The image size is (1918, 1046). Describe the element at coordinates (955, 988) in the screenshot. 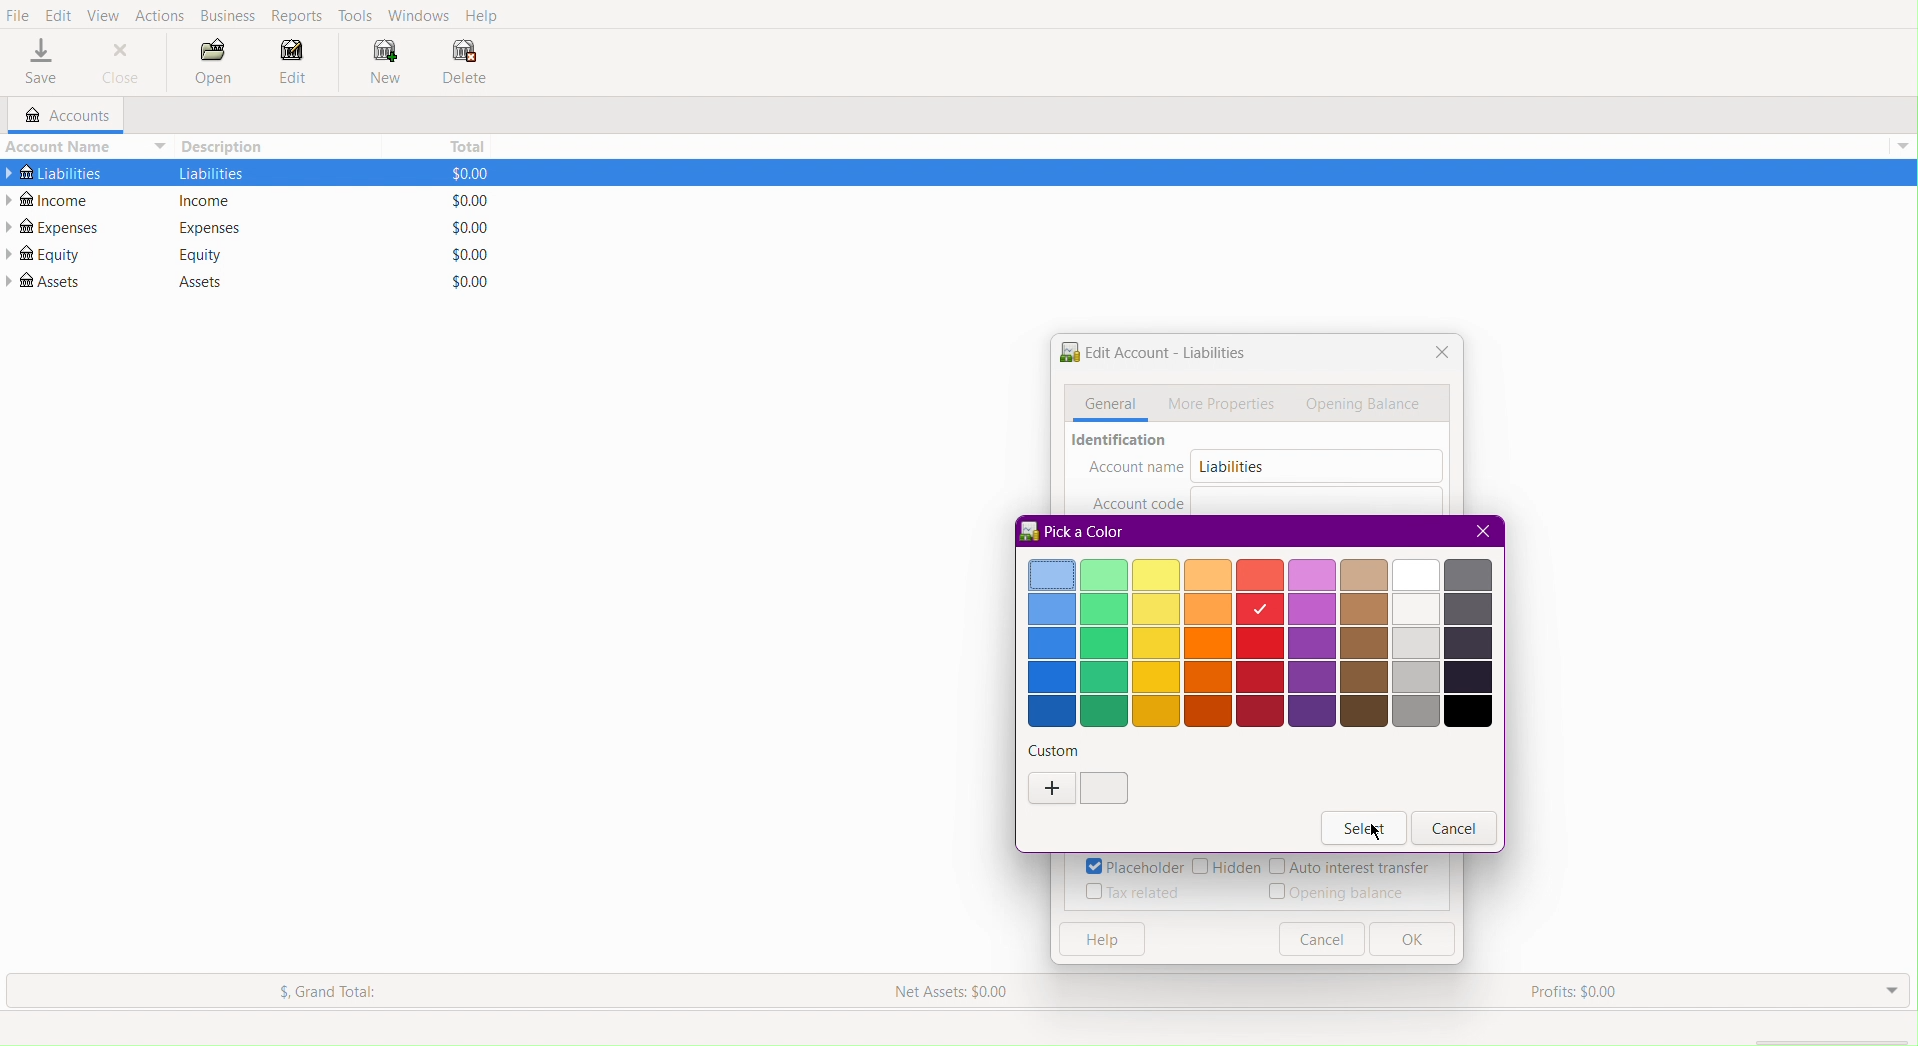

I see `Net Assets` at that location.